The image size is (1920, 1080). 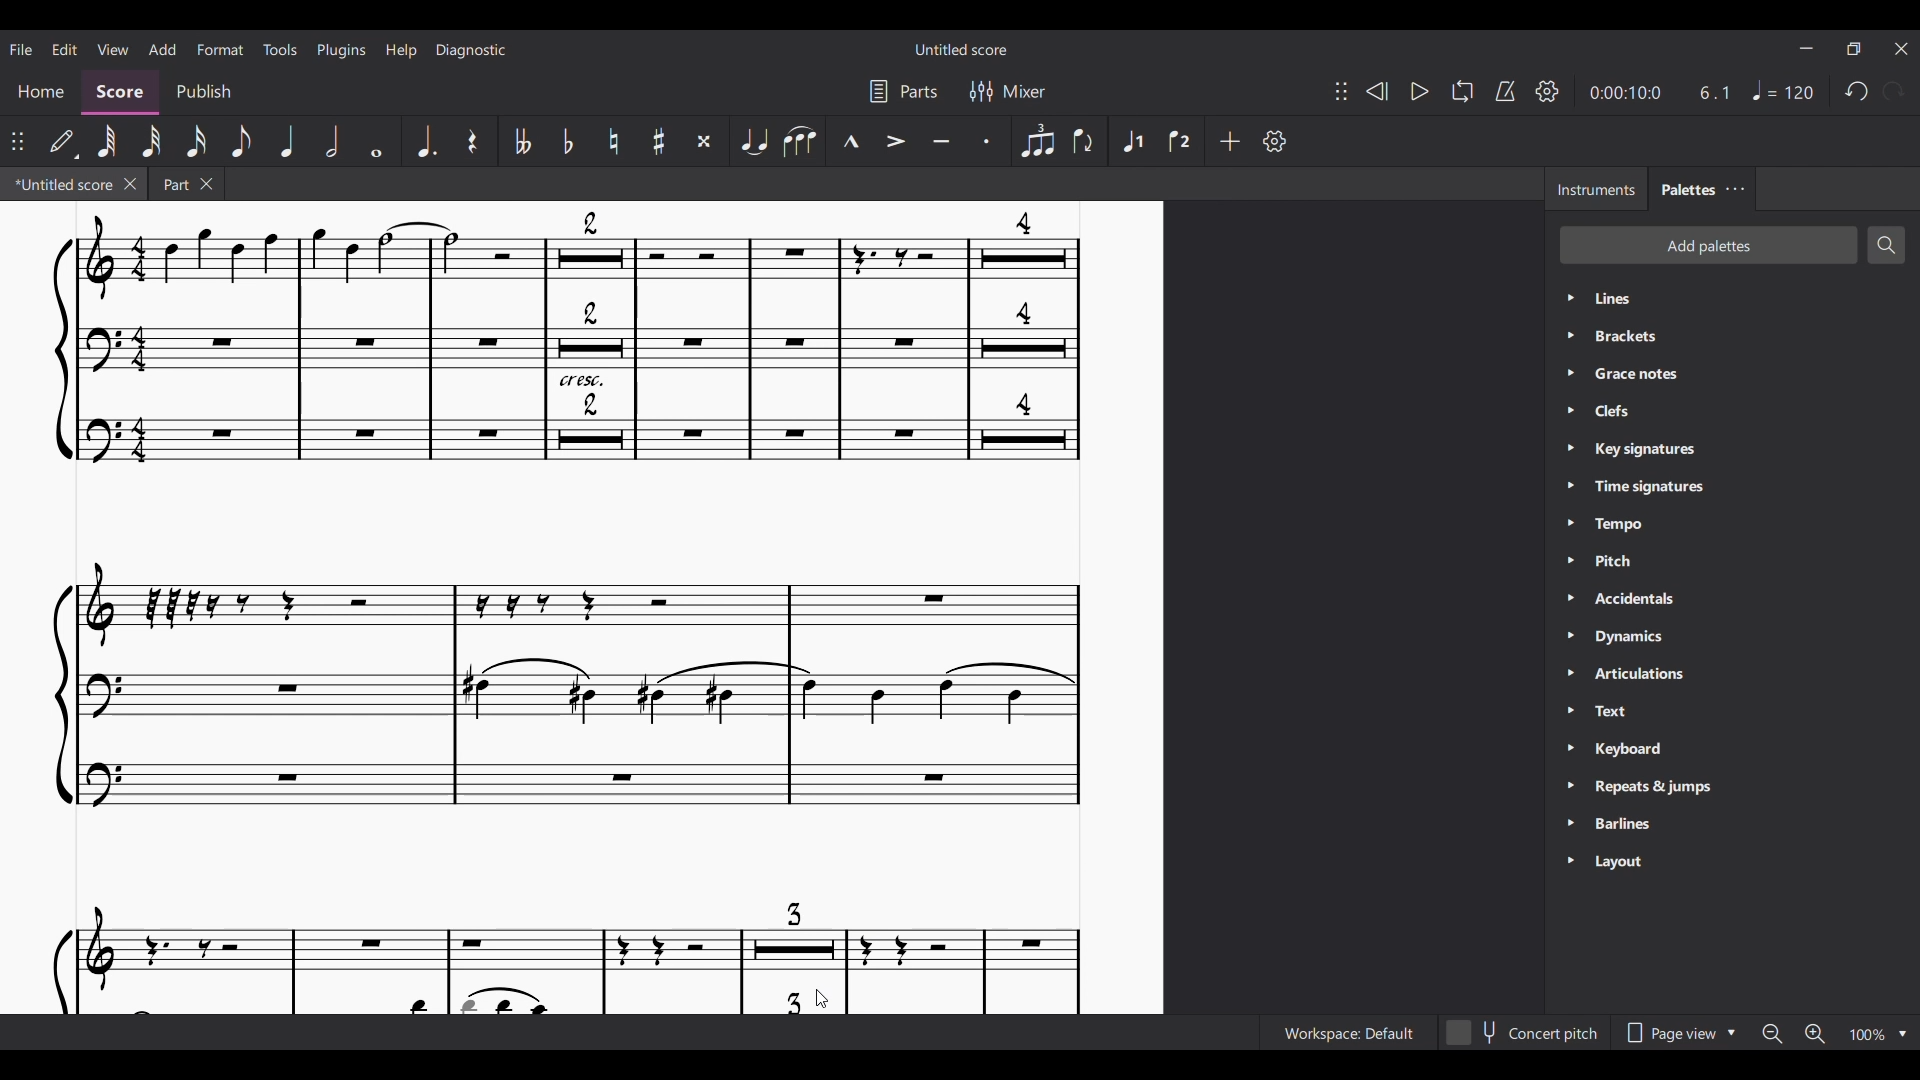 I want to click on Help menu, so click(x=401, y=50).